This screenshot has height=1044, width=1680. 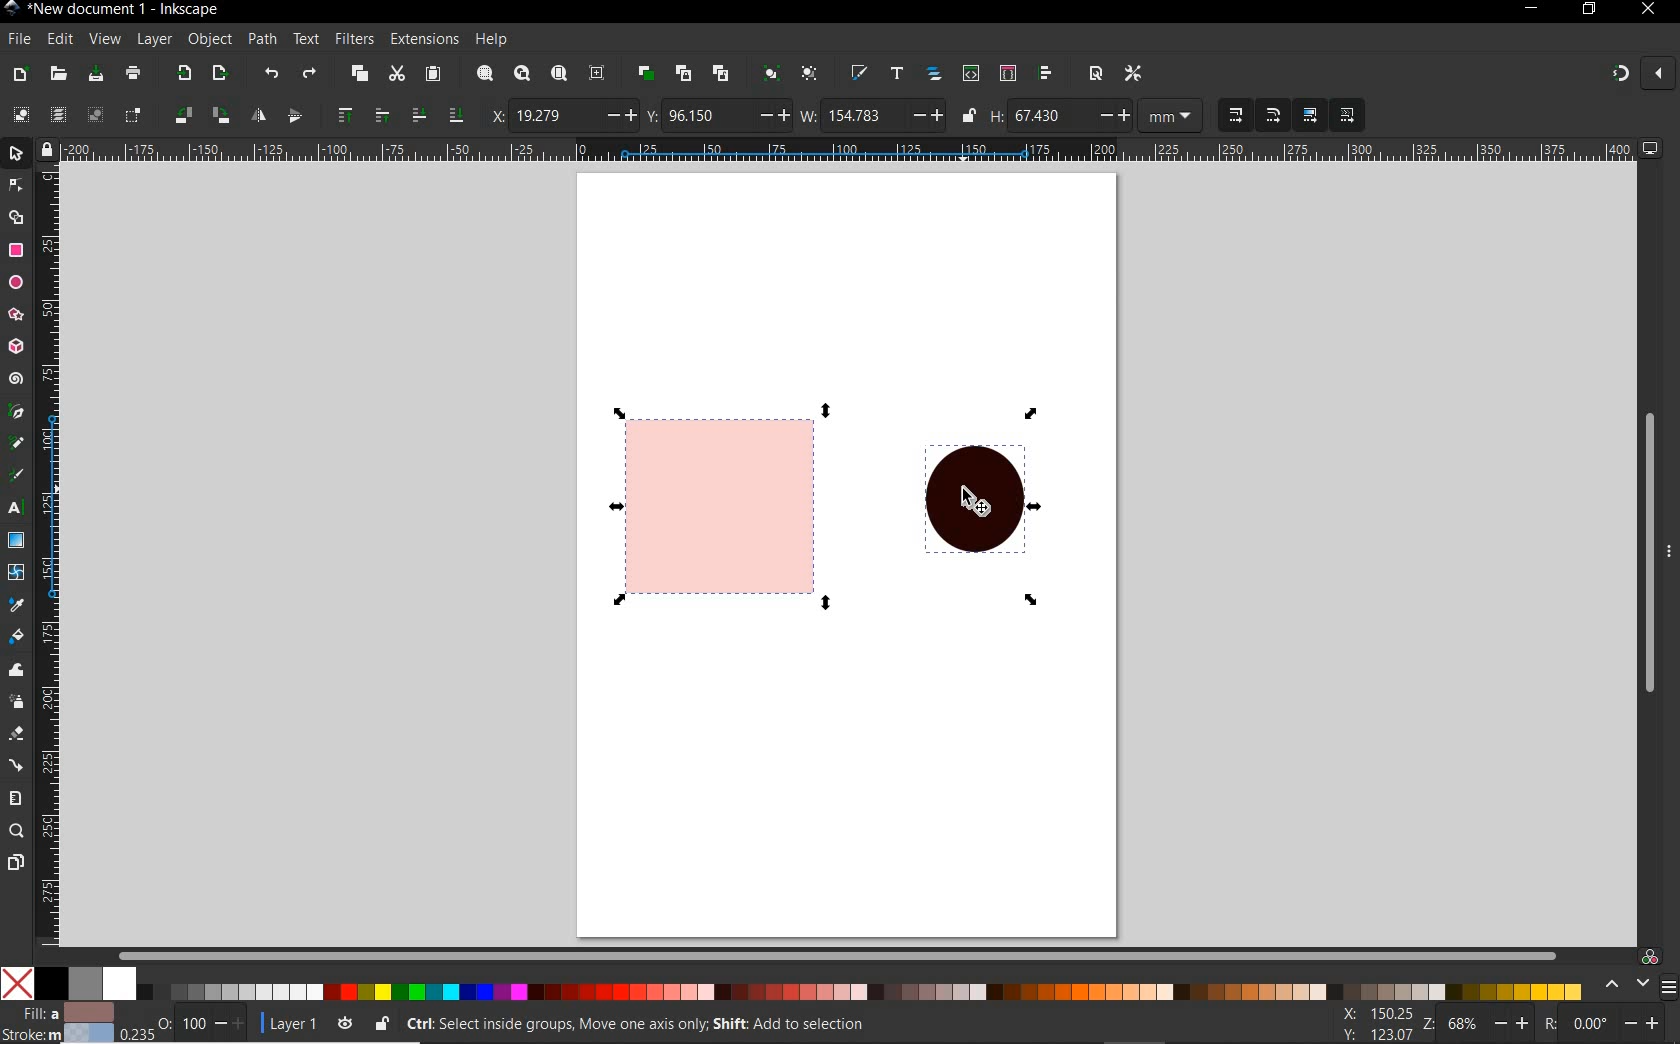 What do you see at coordinates (18, 38) in the screenshot?
I see `file` at bounding box center [18, 38].